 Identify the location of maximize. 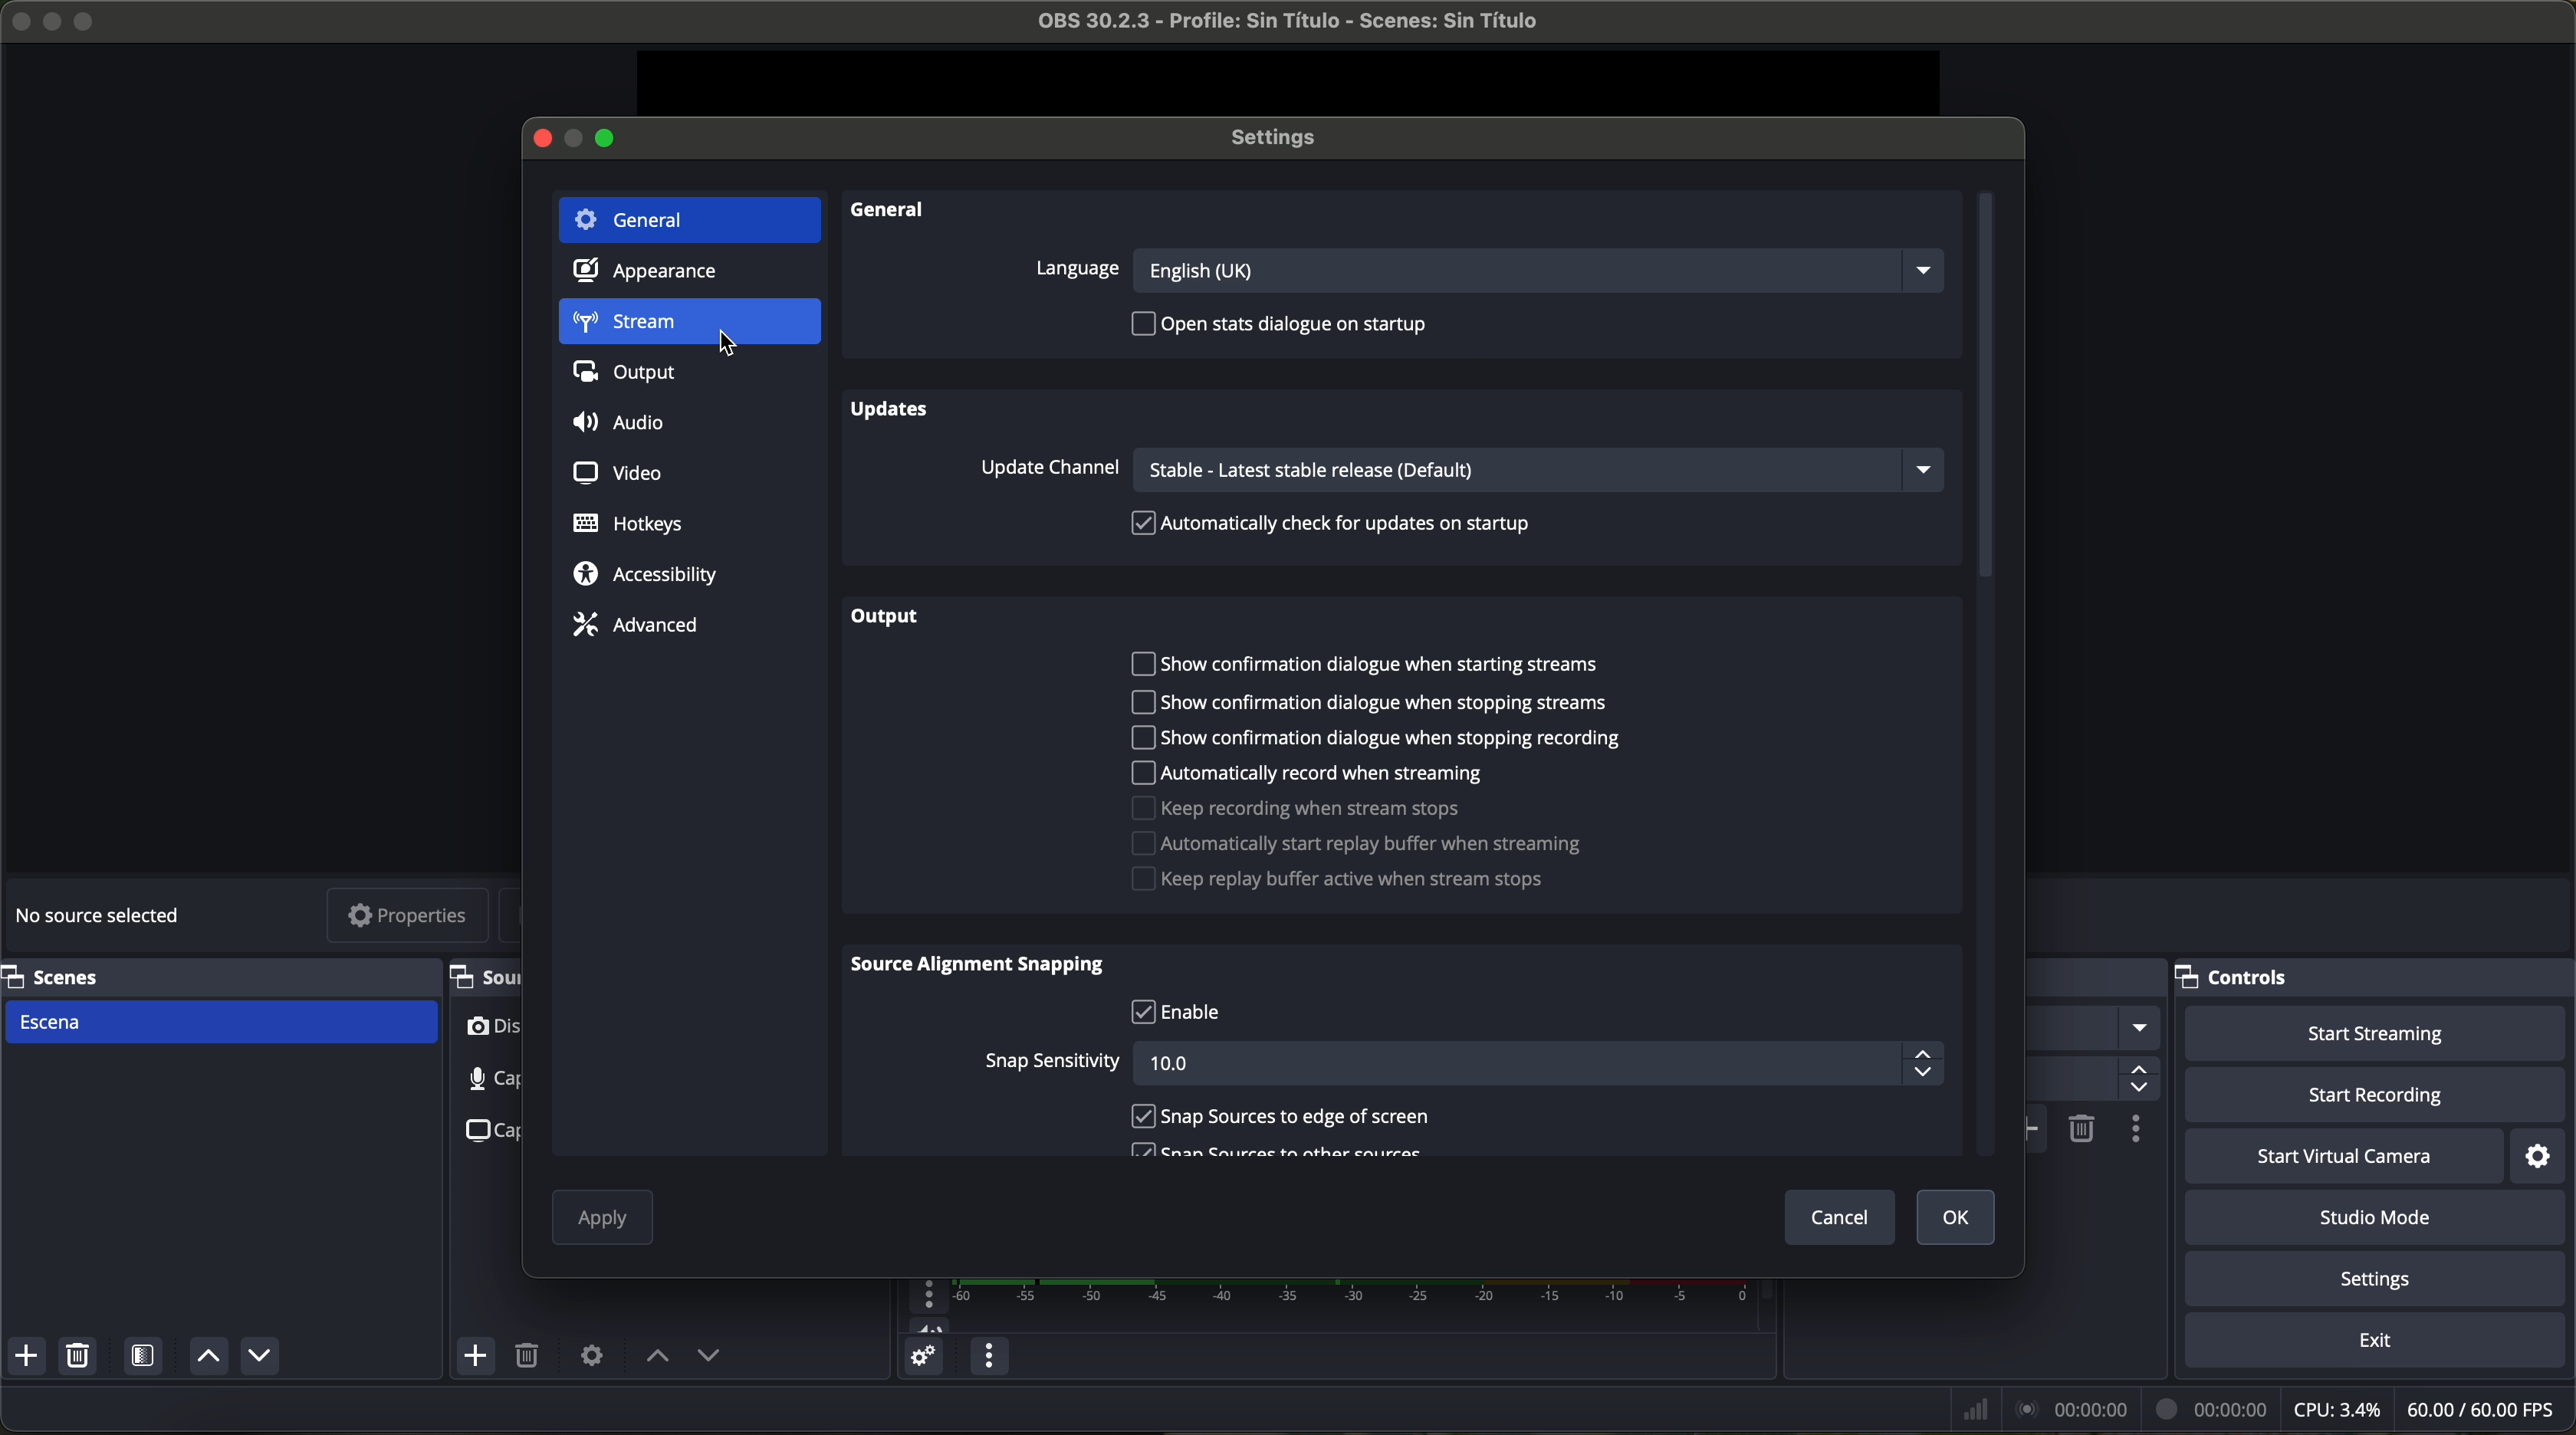
(88, 21).